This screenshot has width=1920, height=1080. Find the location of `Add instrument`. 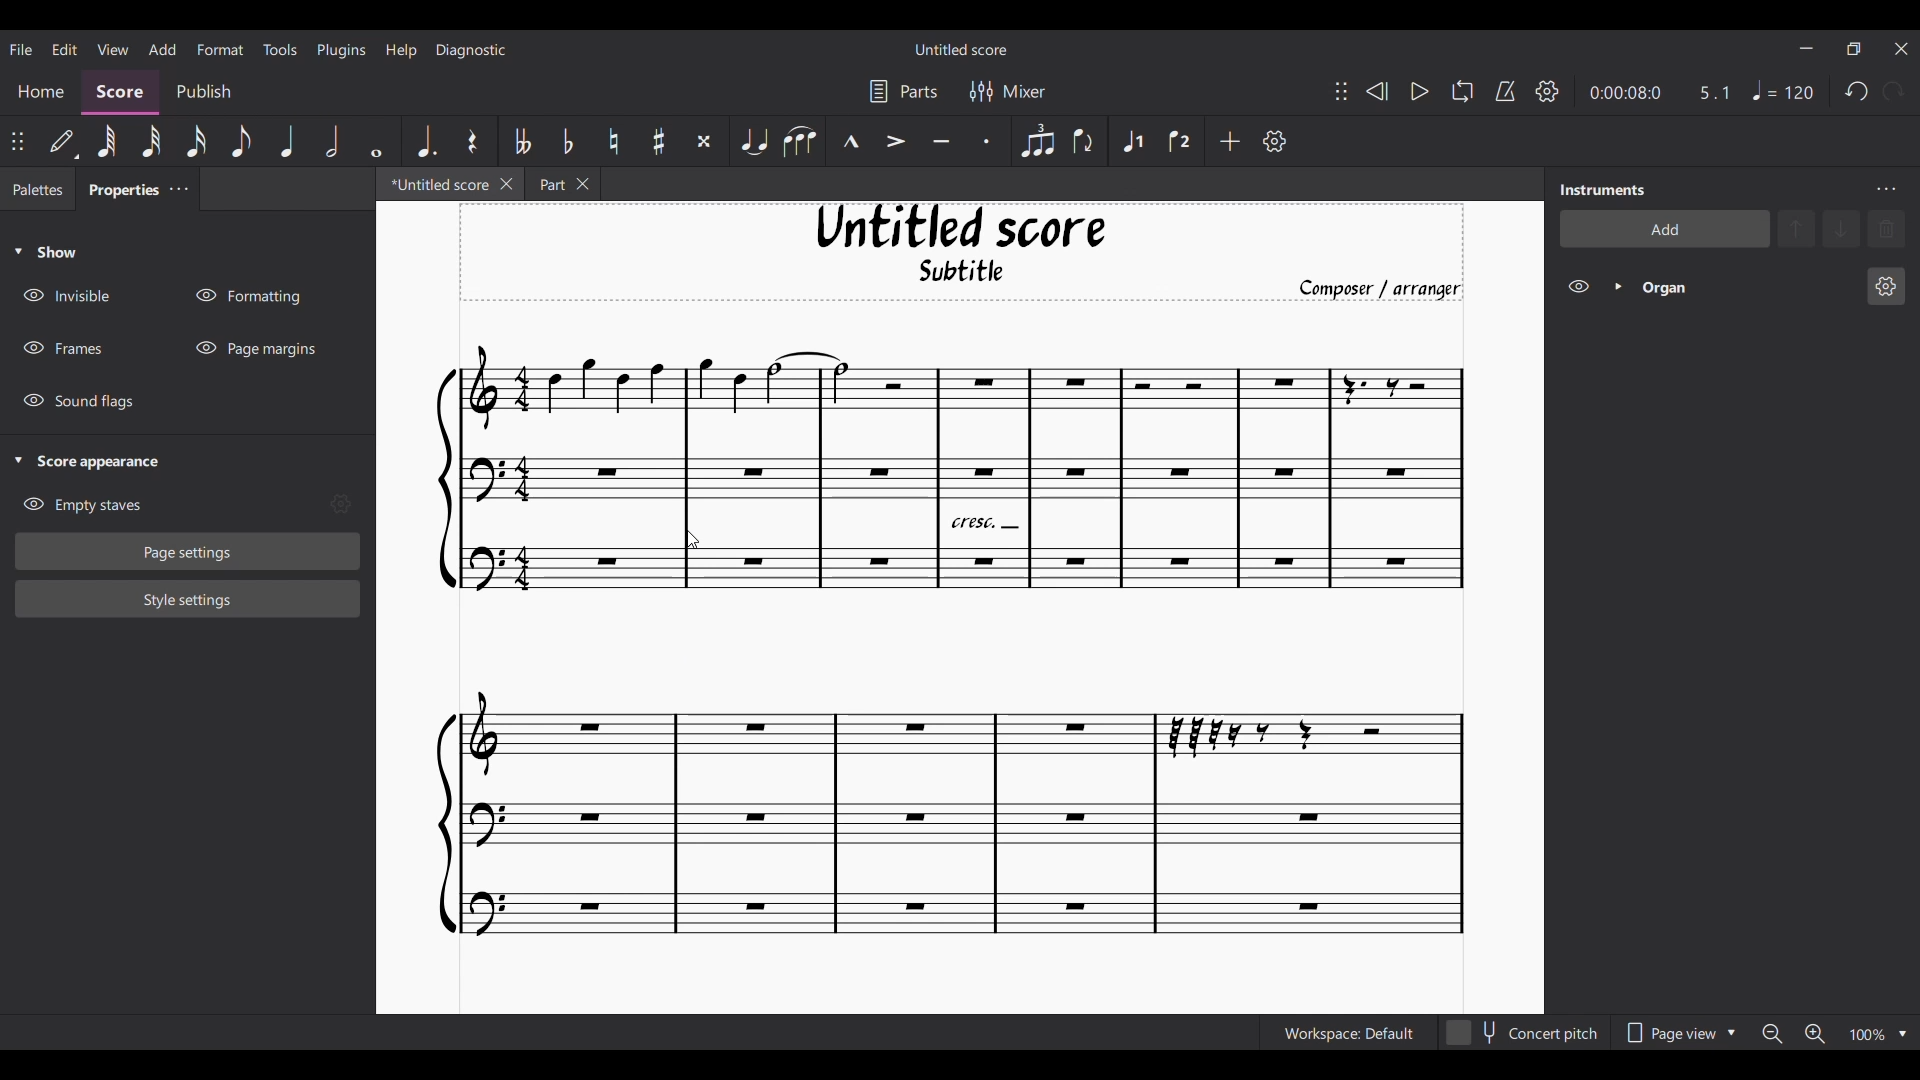

Add instrument is located at coordinates (1665, 228).